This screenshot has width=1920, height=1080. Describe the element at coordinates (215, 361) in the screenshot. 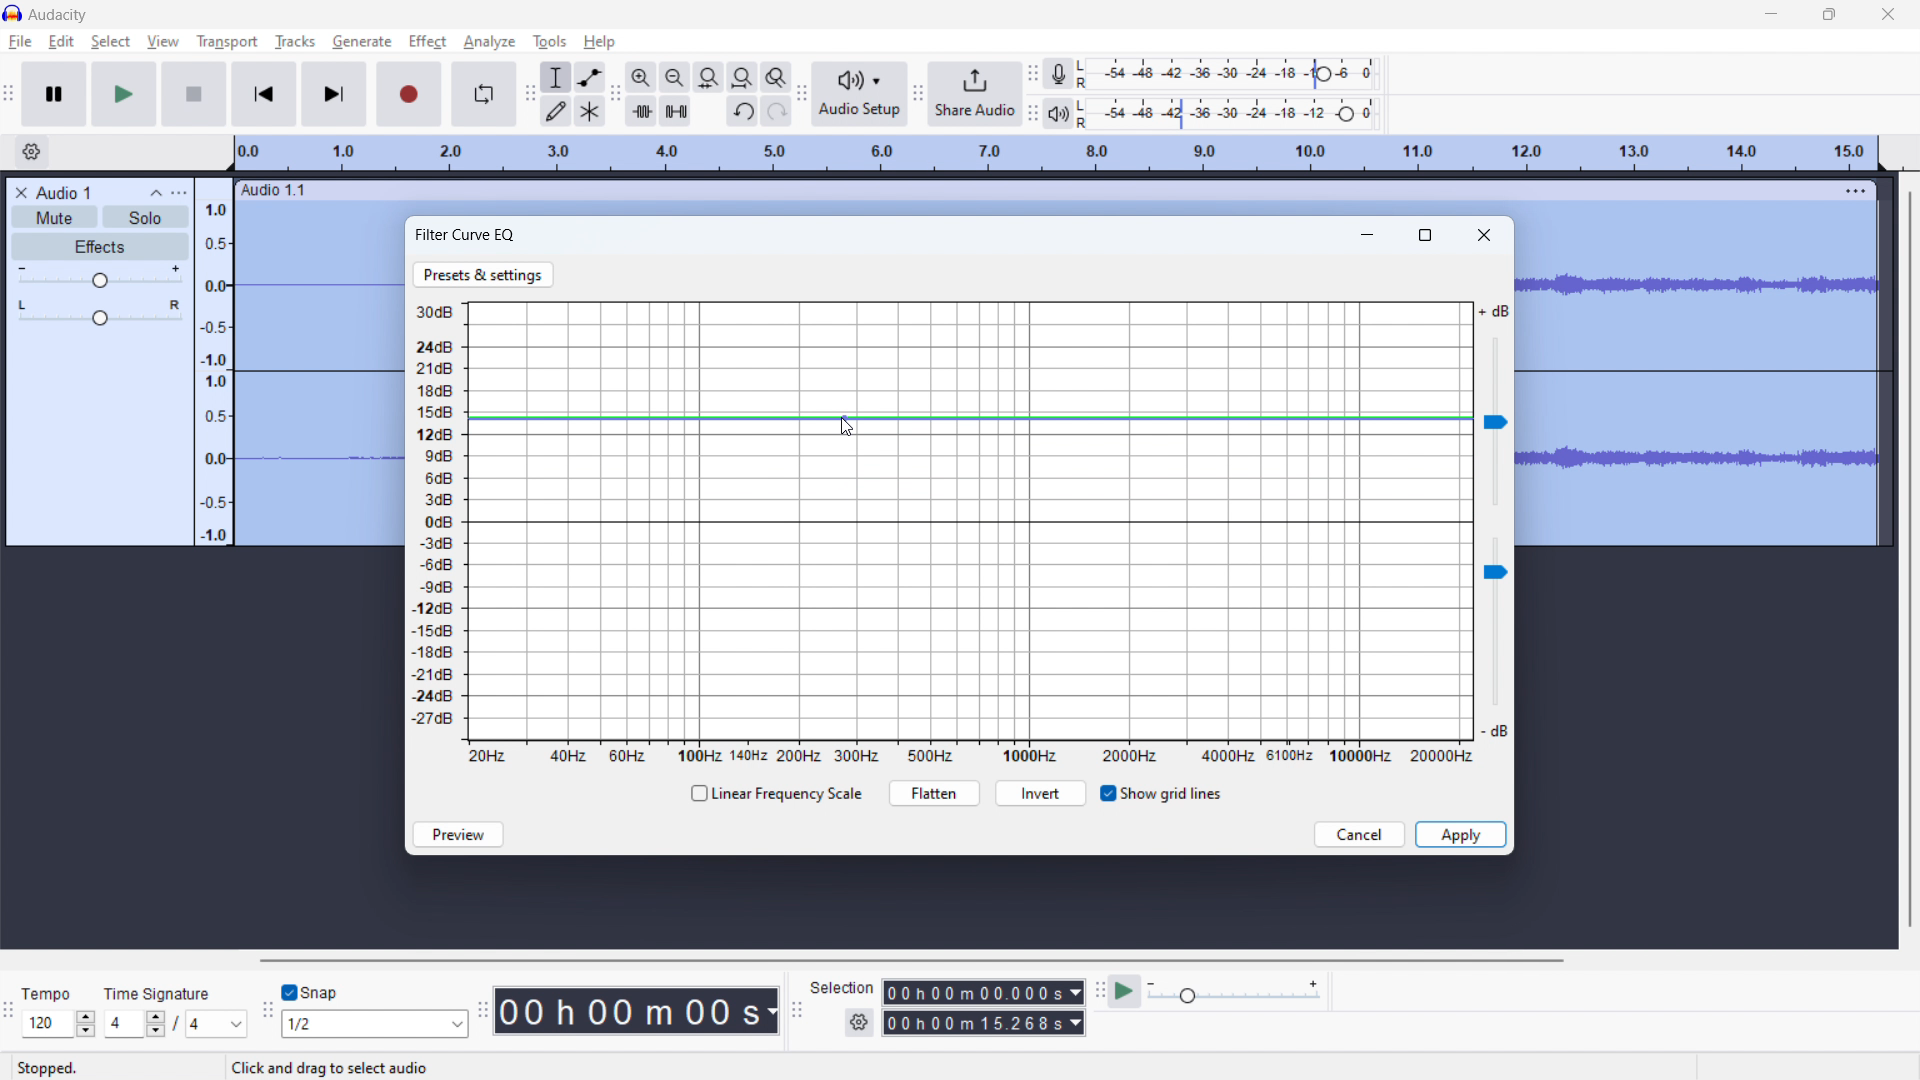

I see `amplitude` at that location.